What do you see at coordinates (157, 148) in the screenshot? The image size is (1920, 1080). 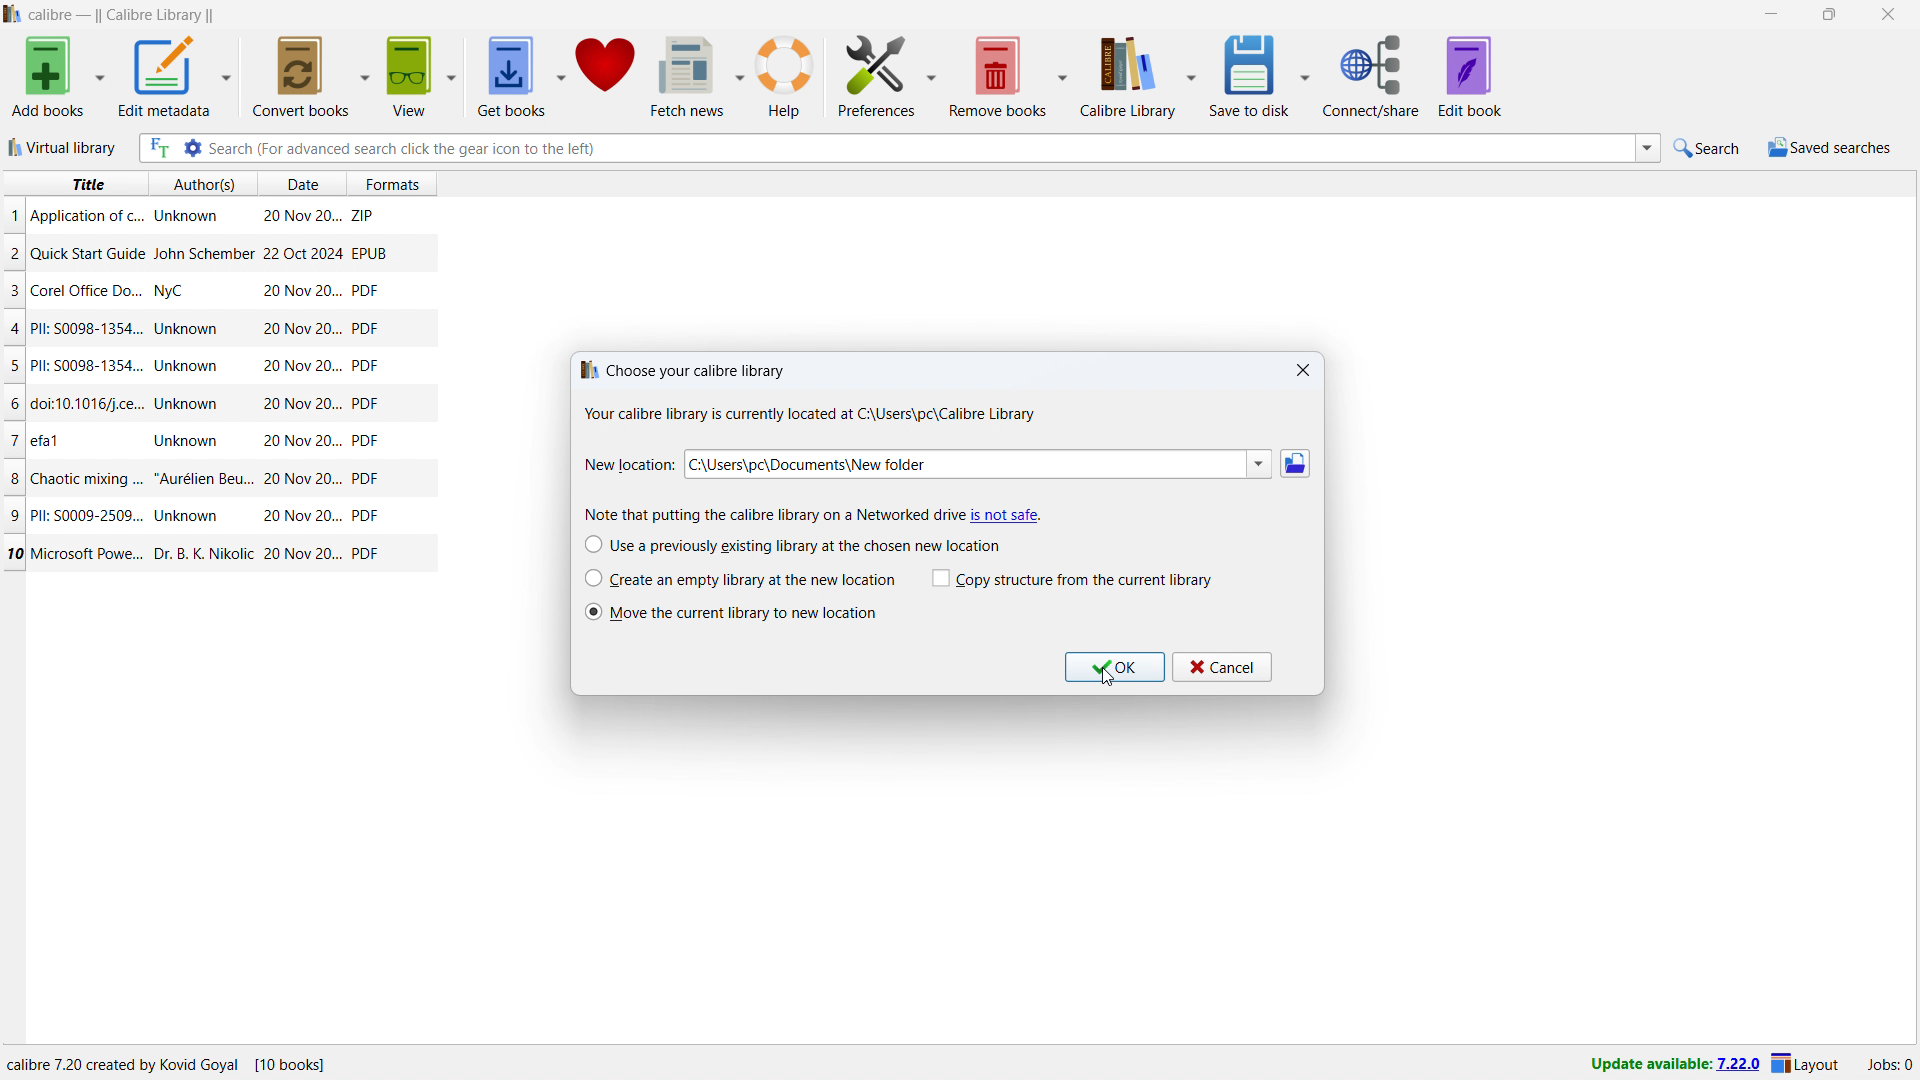 I see `full text search` at bounding box center [157, 148].